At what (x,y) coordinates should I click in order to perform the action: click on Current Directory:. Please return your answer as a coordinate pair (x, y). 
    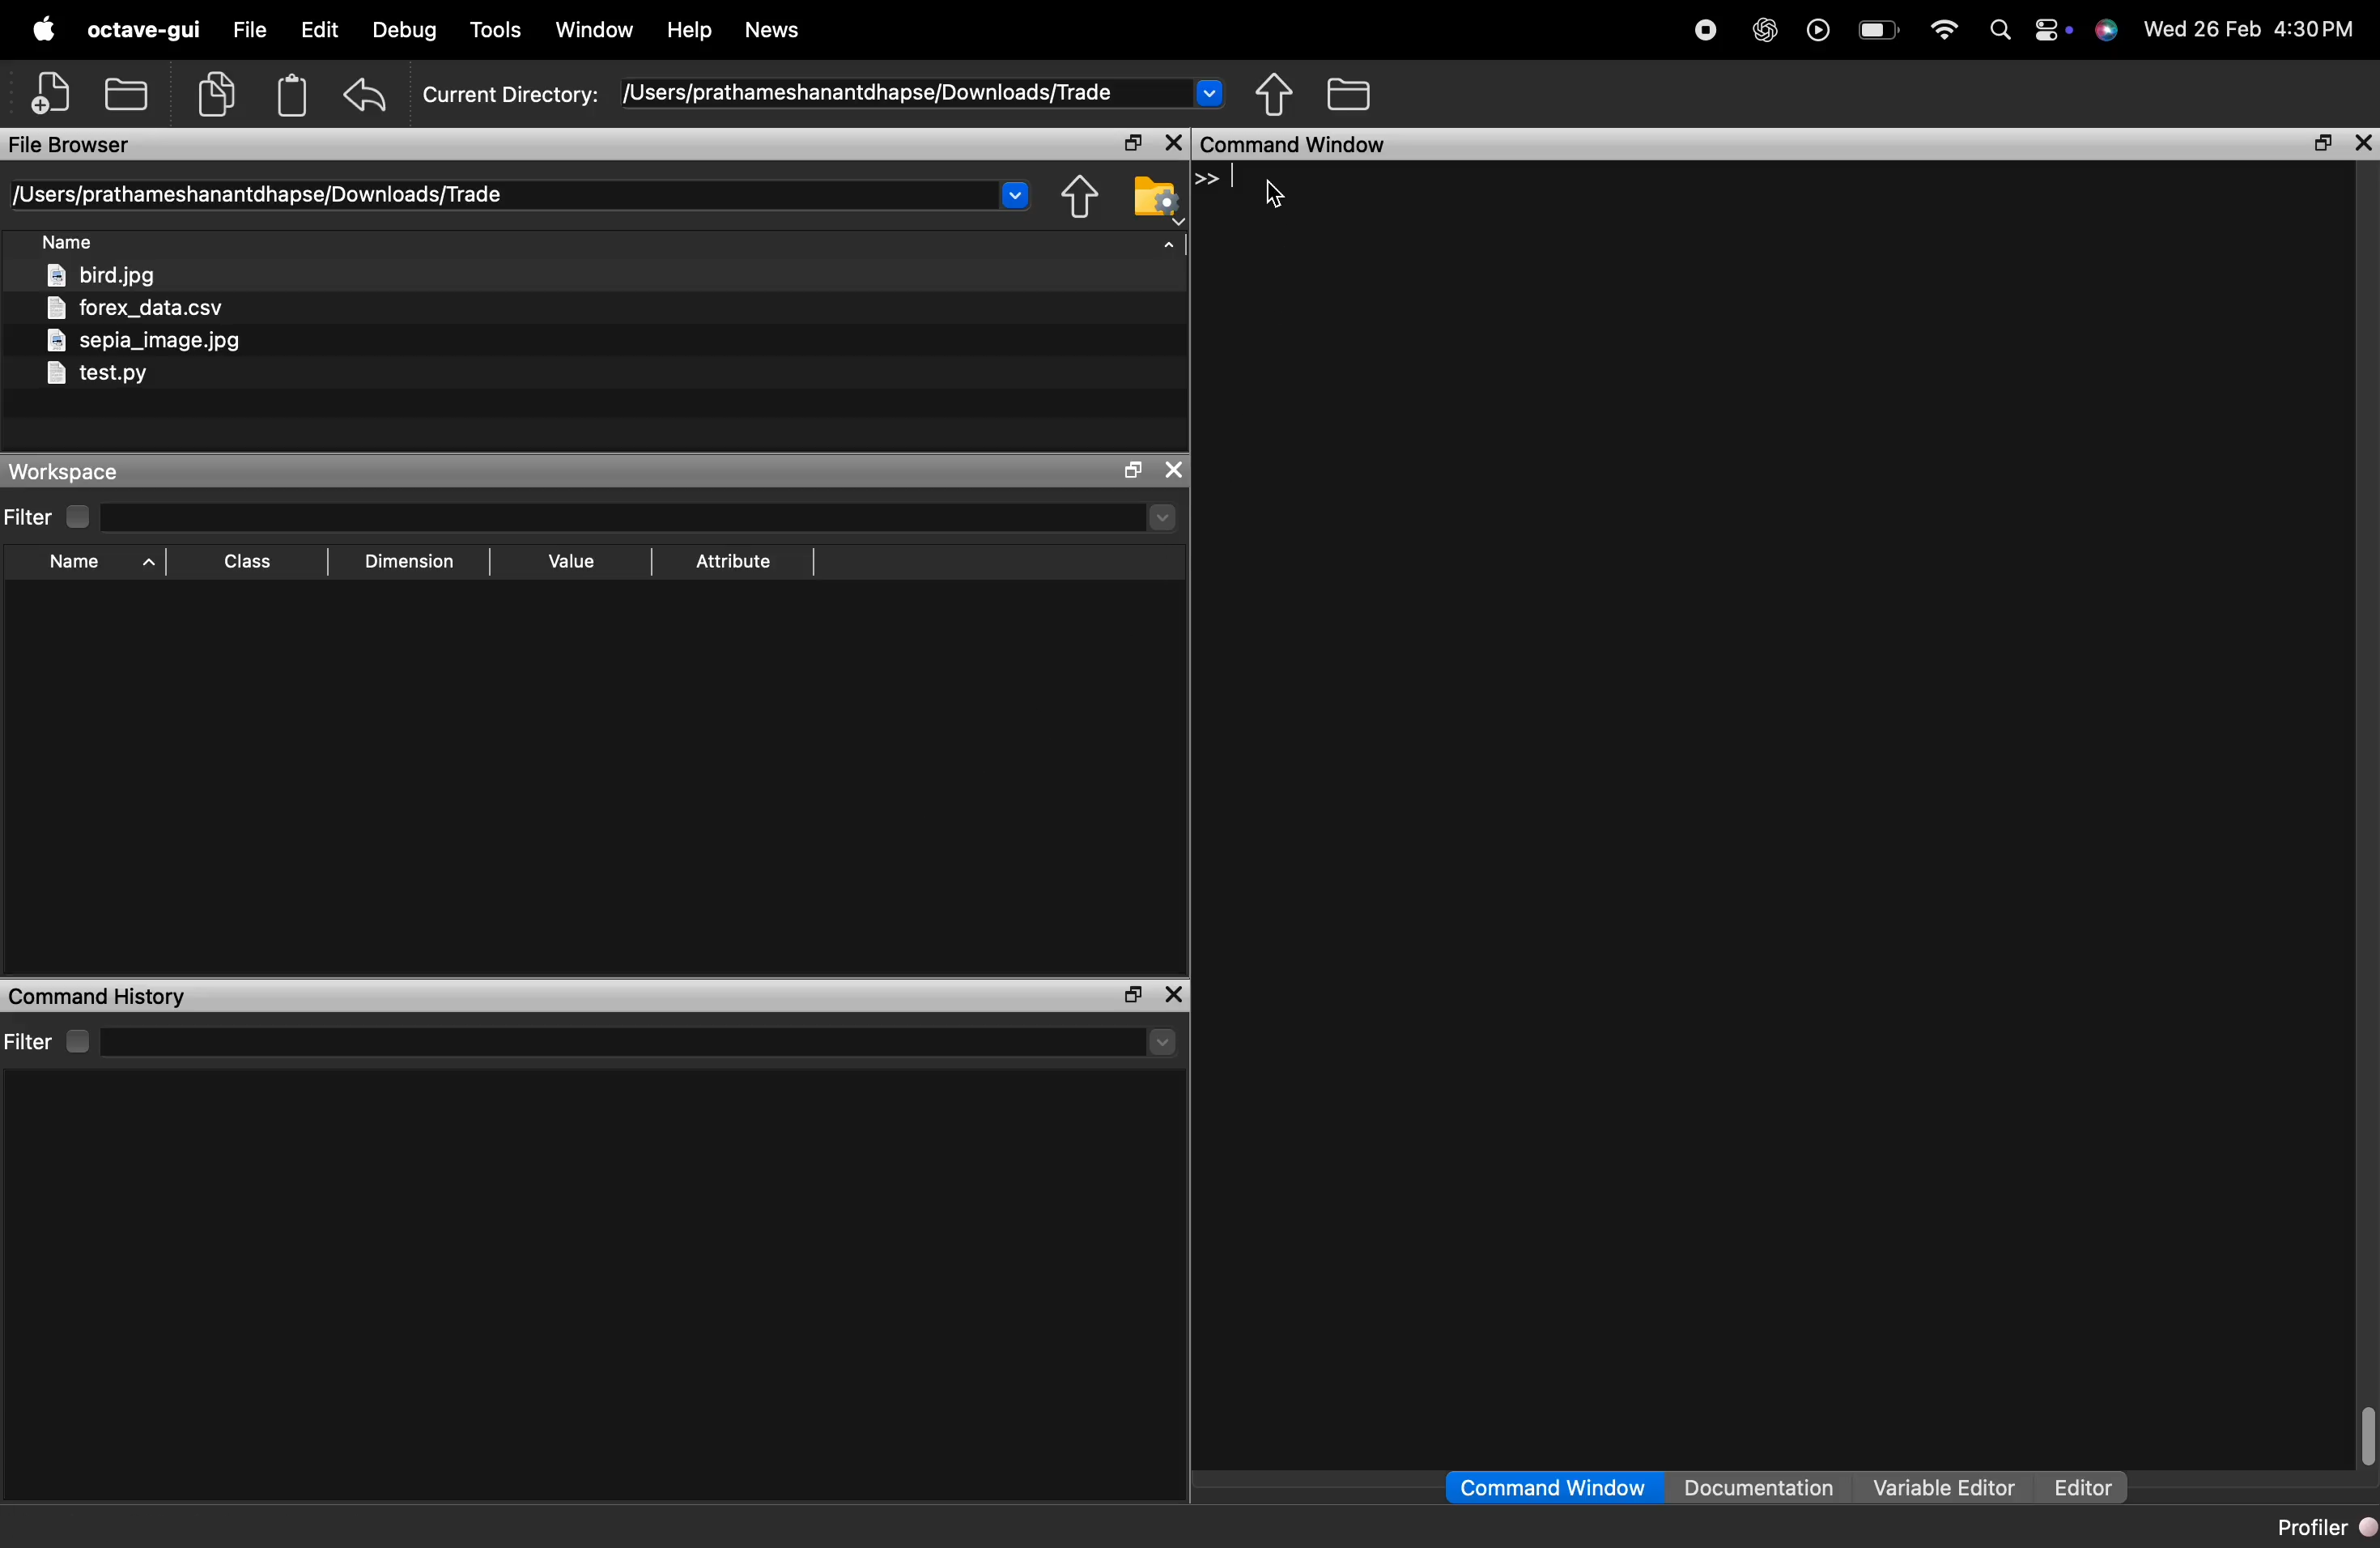
    Looking at the image, I should click on (511, 94).